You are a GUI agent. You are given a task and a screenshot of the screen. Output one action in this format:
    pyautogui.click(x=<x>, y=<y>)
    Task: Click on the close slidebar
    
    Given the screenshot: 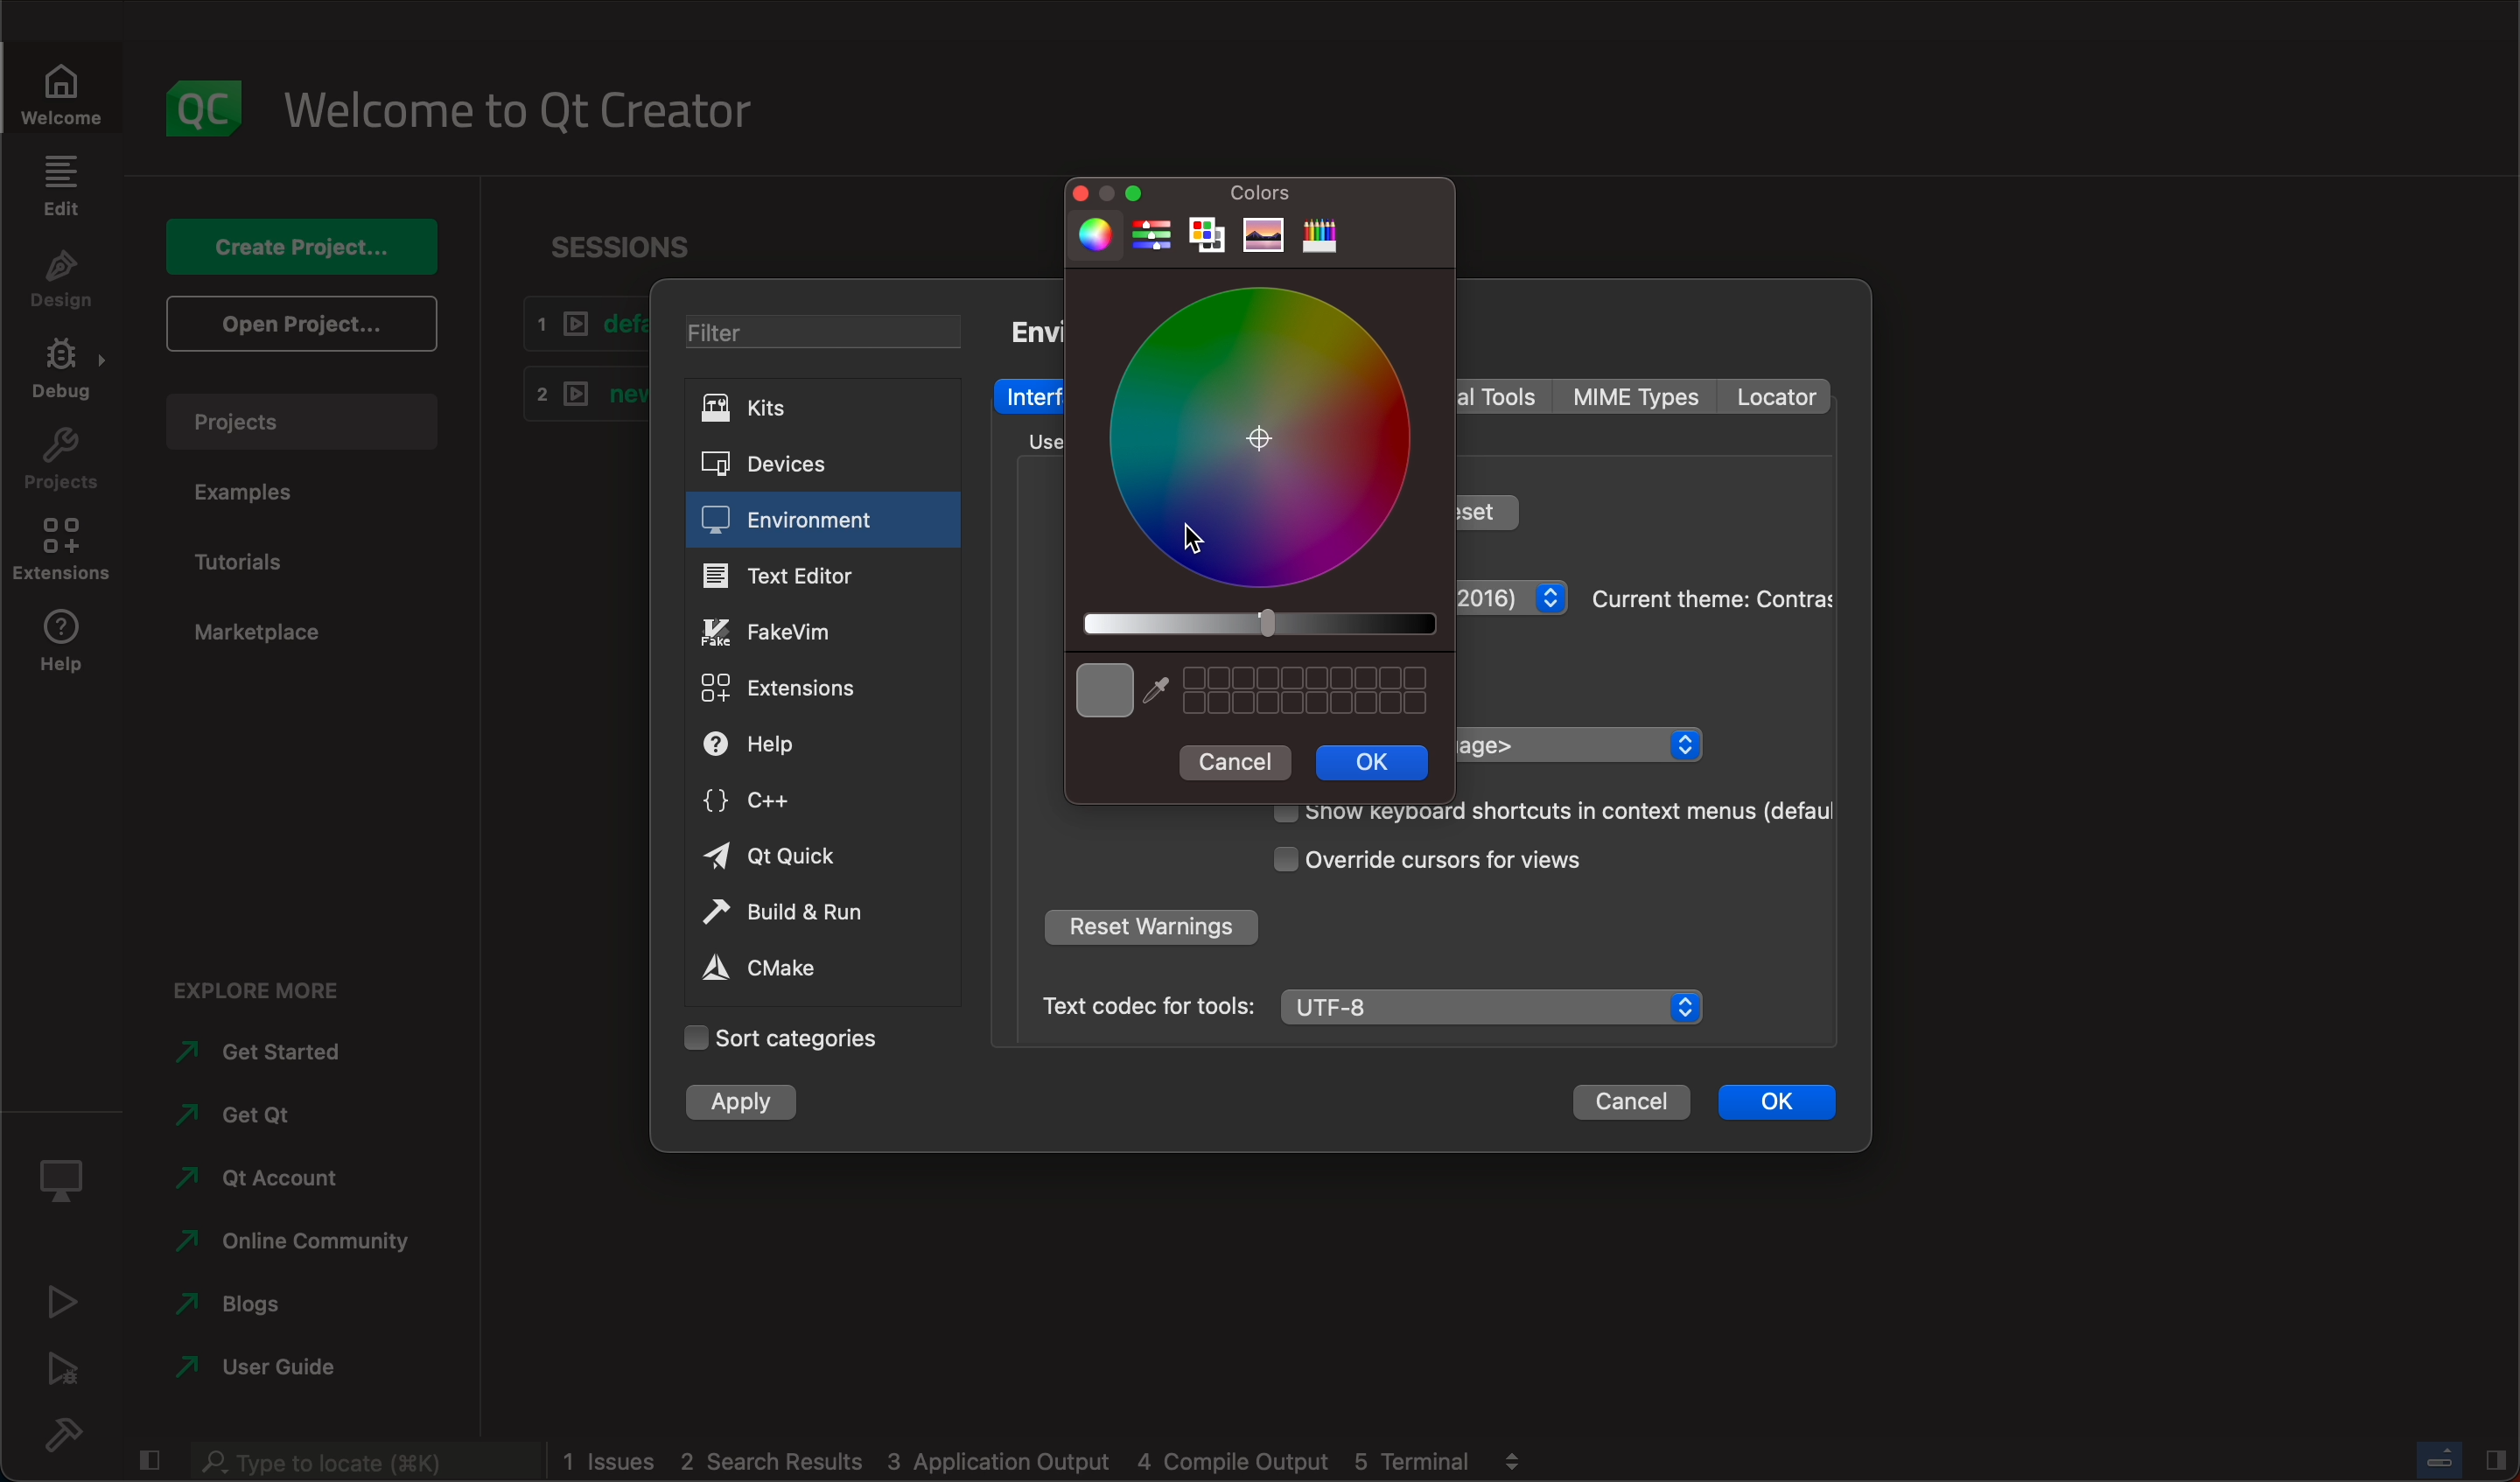 What is the action you would take?
    pyautogui.click(x=152, y=1458)
    